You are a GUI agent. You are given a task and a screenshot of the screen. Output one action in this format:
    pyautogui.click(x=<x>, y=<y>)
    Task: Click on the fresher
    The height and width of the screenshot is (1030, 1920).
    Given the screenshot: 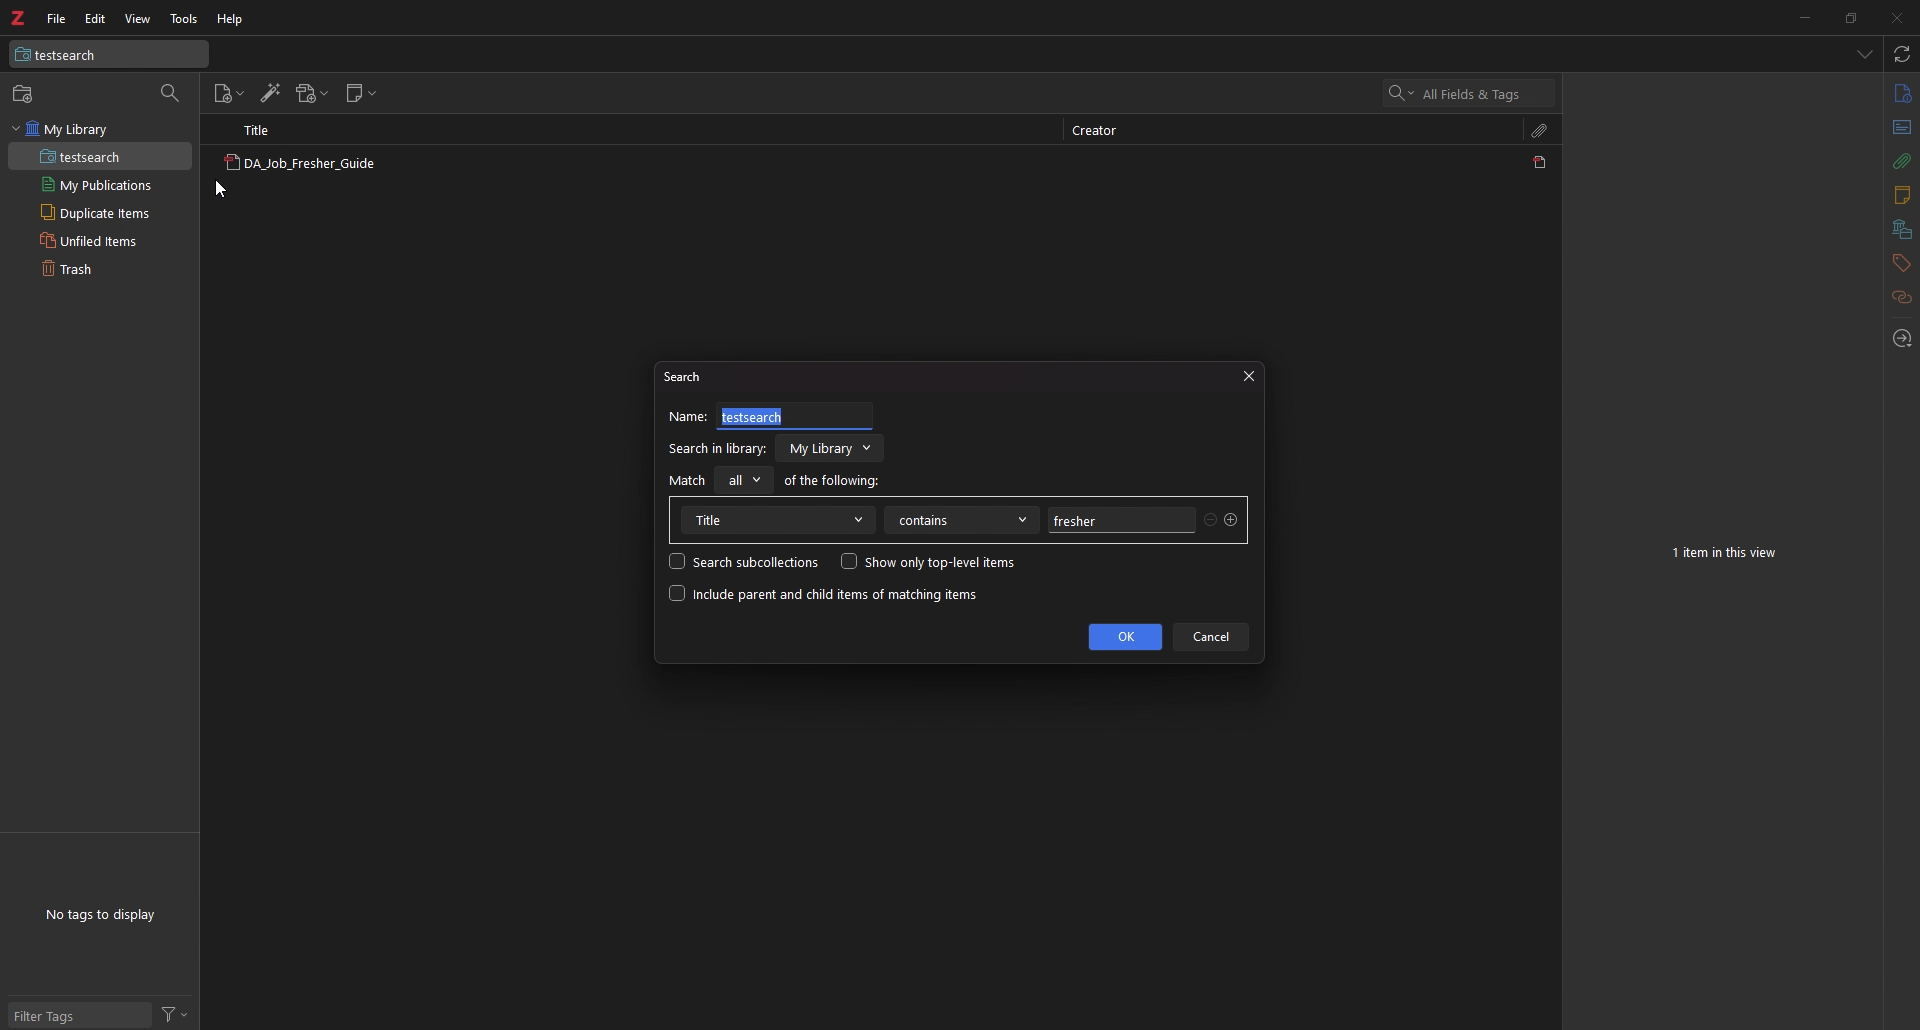 What is the action you would take?
    pyautogui.click(x=1119, y=520)
    